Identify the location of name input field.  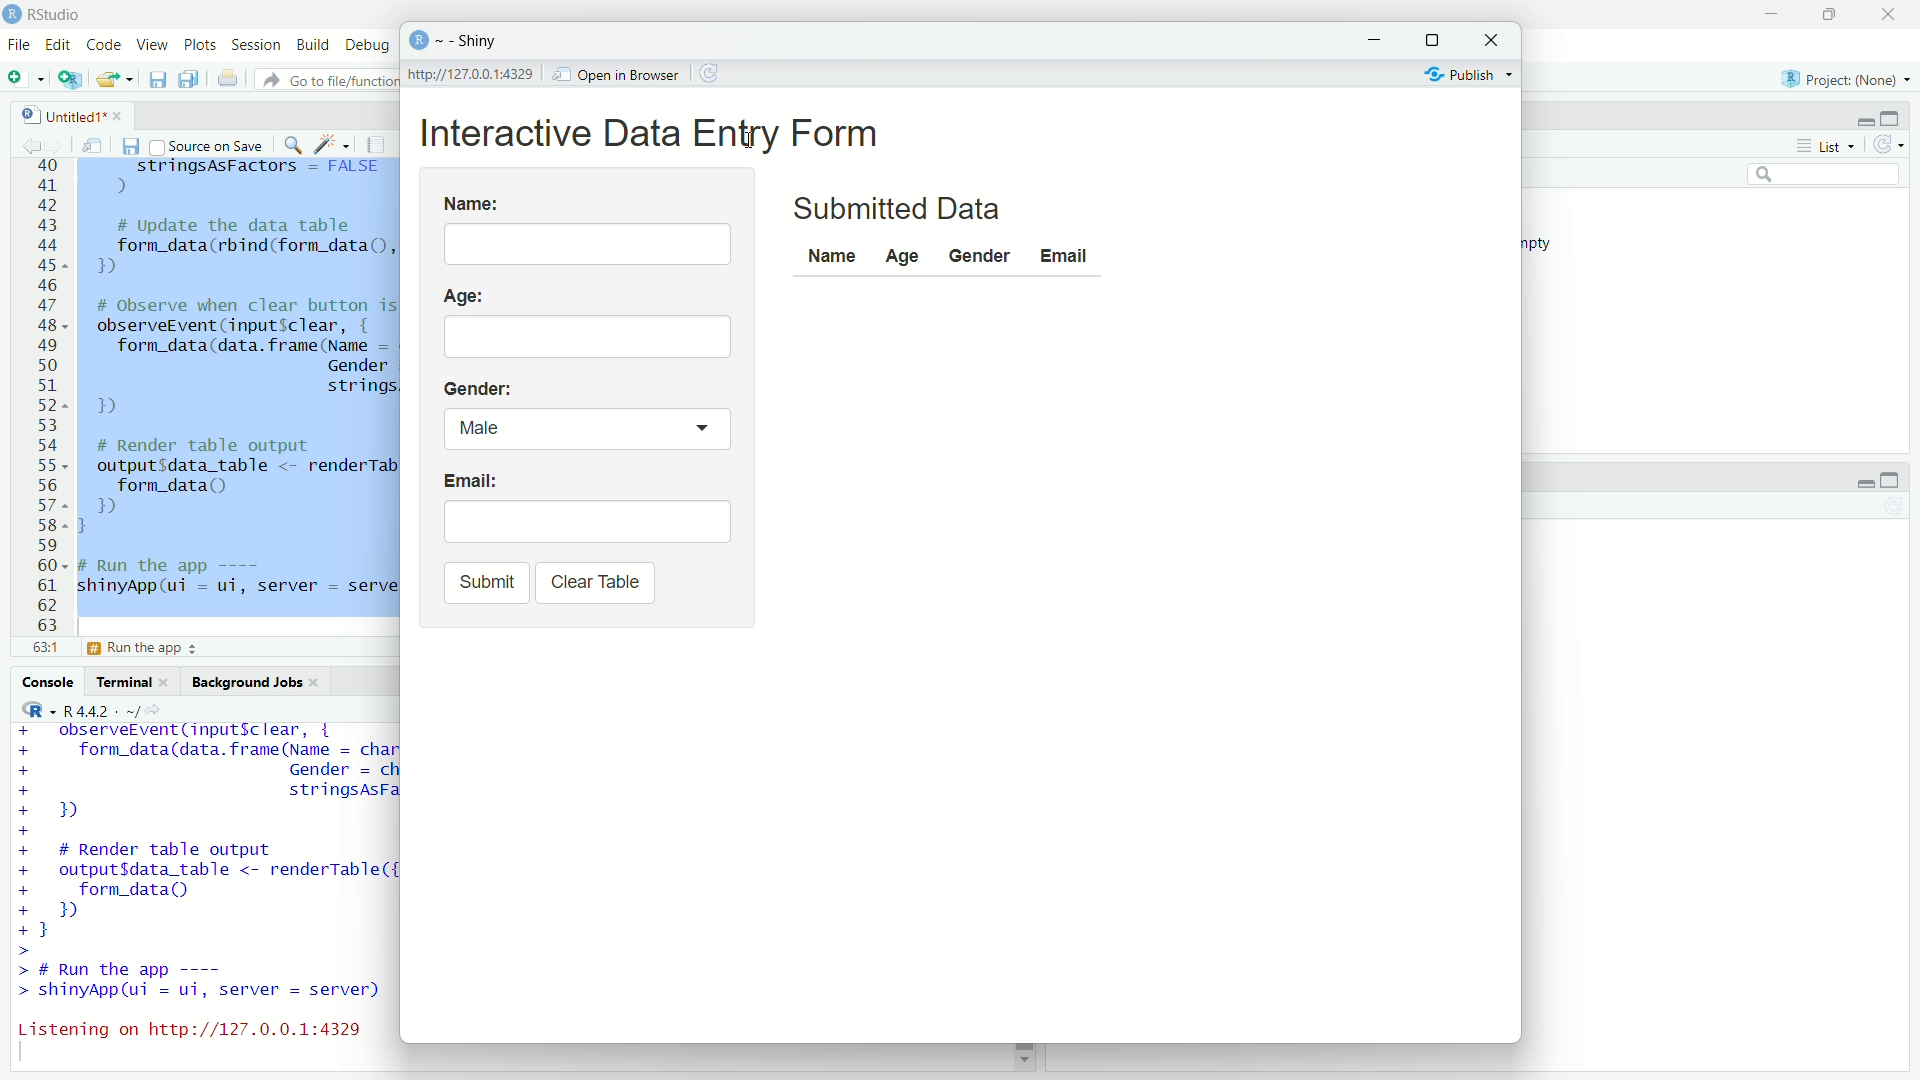
(590, 243).